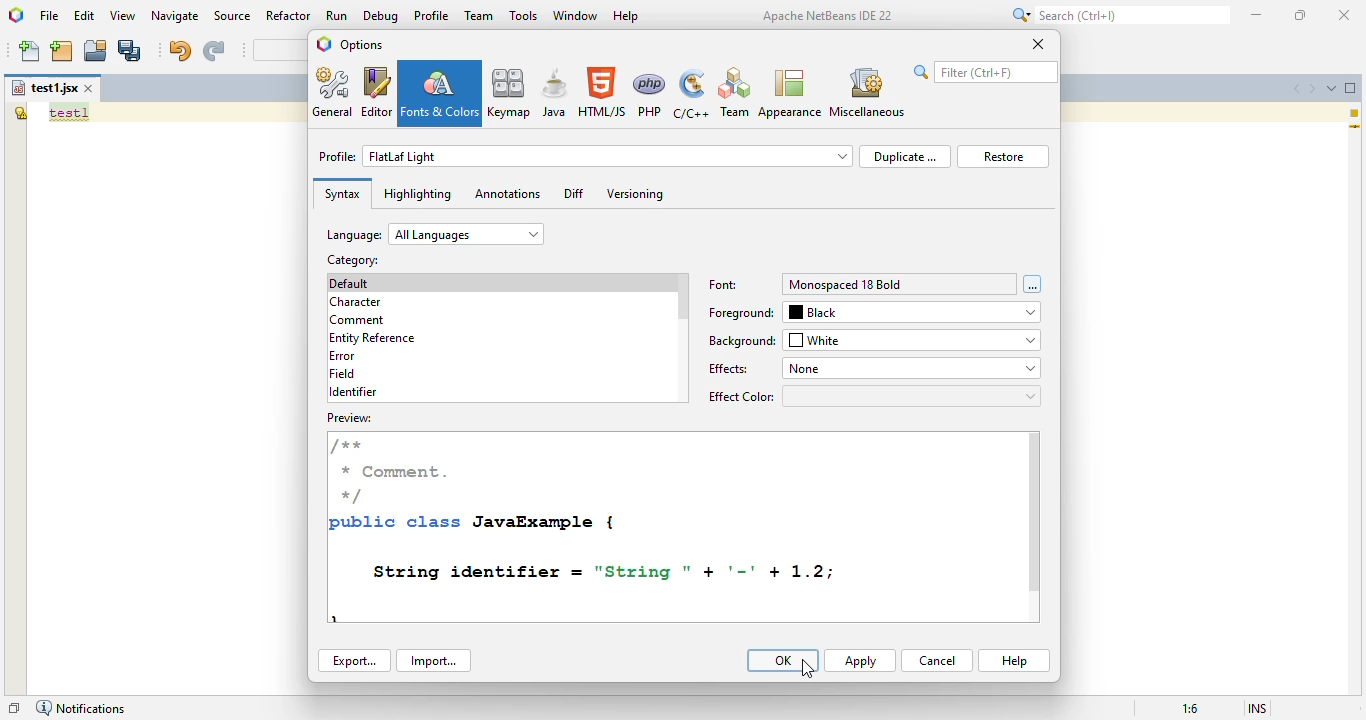 The width and height of the screenshot is (1366, 720). Describe the element at coordinates (342, 356) in the screenshot. I see `error` at that location.